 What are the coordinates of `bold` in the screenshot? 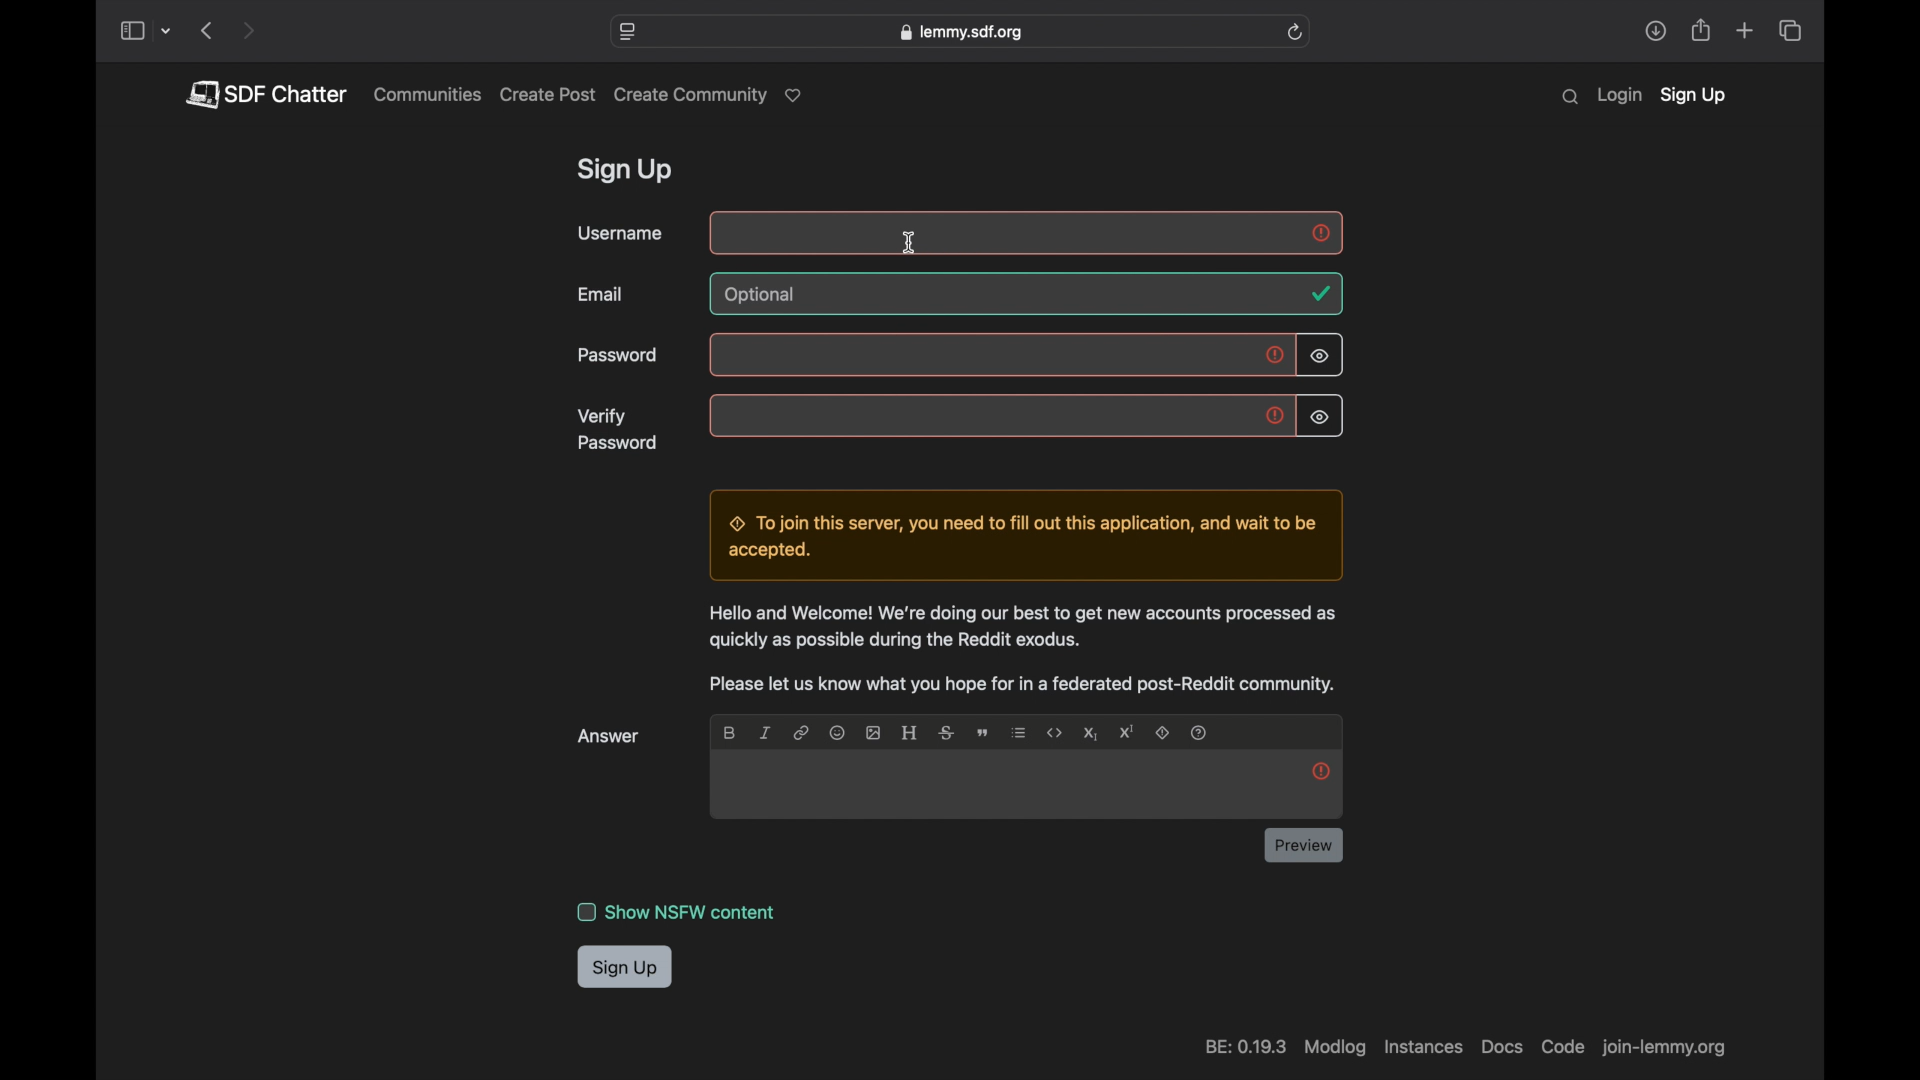 It's located at (731, 732).